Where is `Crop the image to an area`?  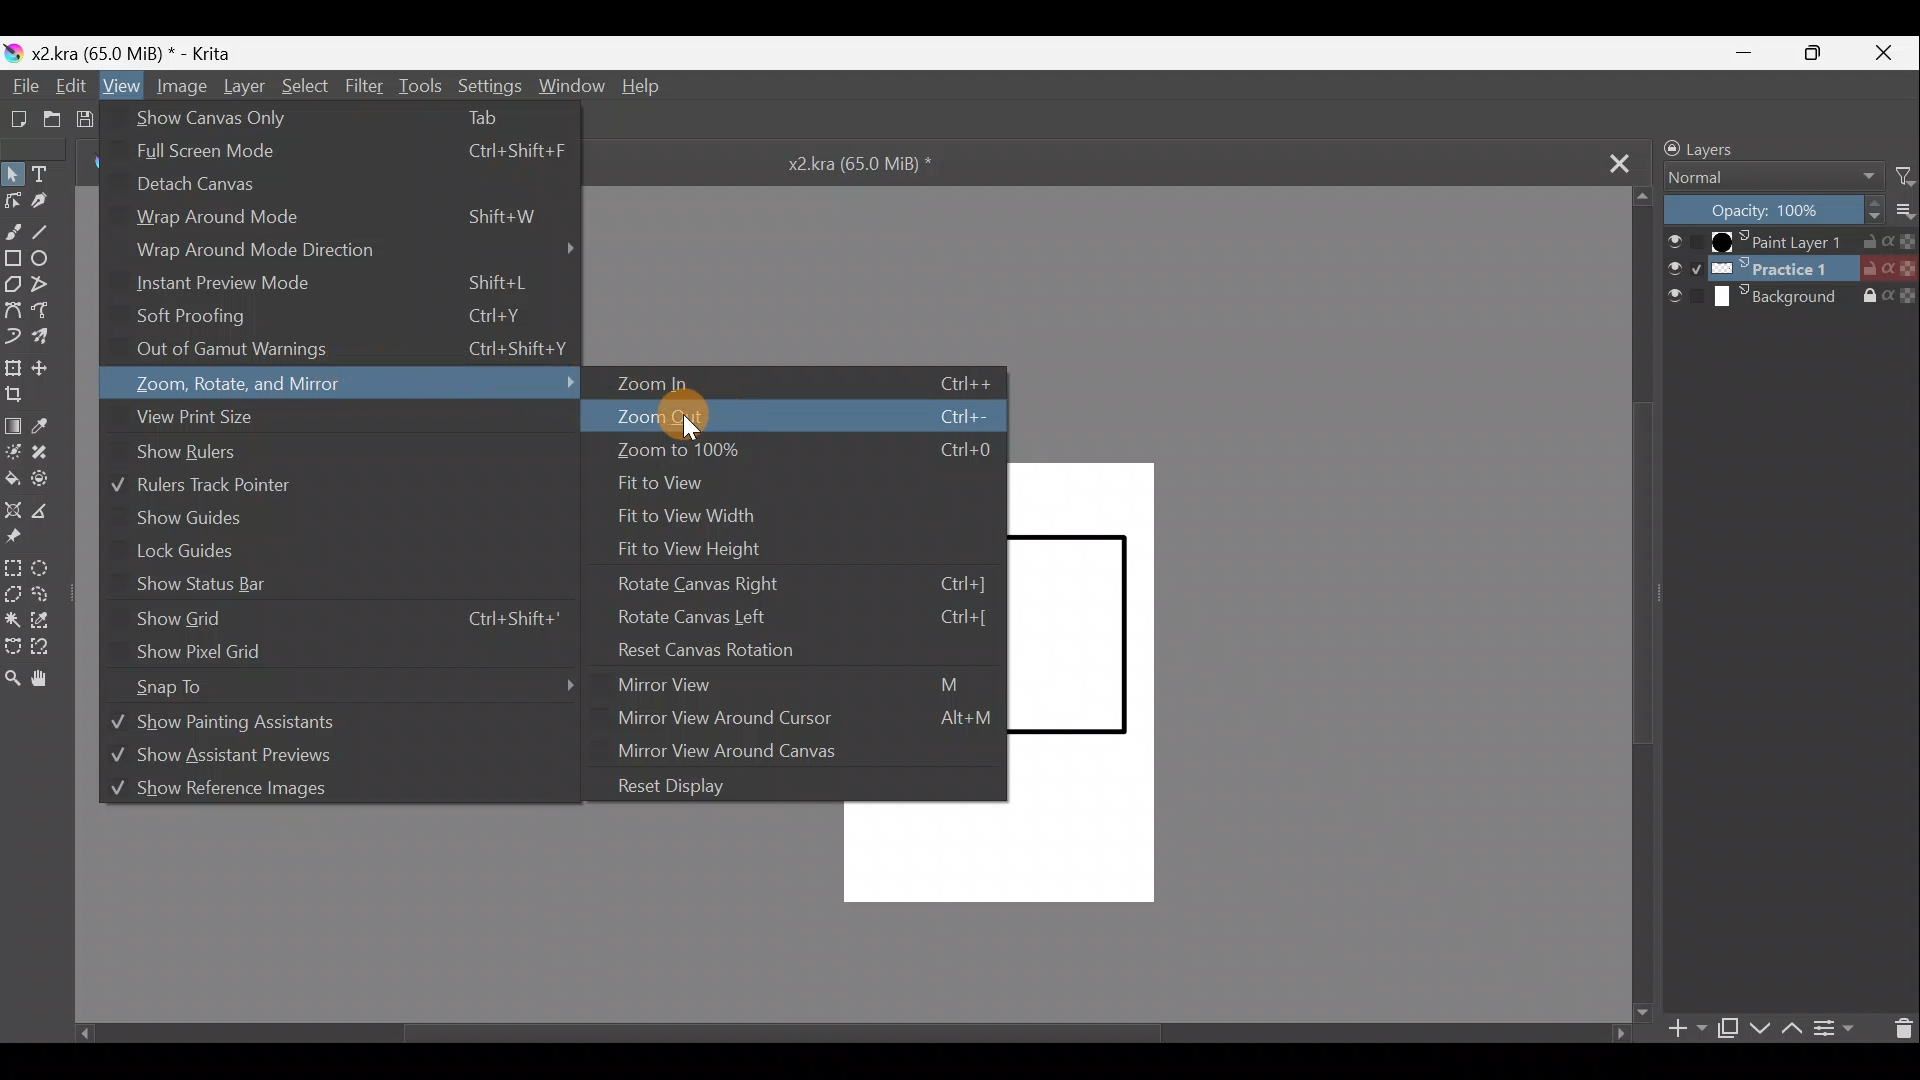
Crop the image to an area is located at coordinates (23, 400).